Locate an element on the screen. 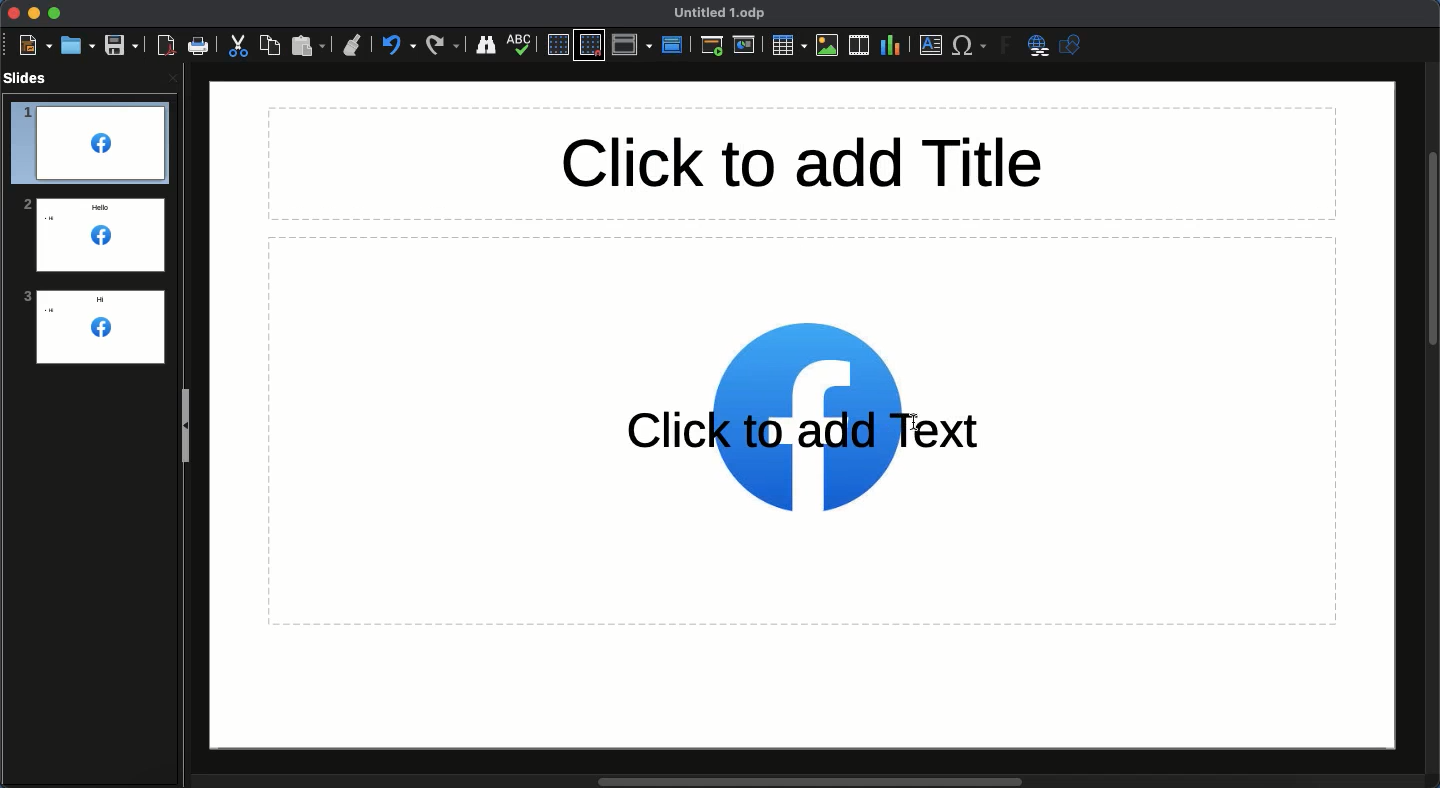  Master slide is located at coordinates (675, 40).